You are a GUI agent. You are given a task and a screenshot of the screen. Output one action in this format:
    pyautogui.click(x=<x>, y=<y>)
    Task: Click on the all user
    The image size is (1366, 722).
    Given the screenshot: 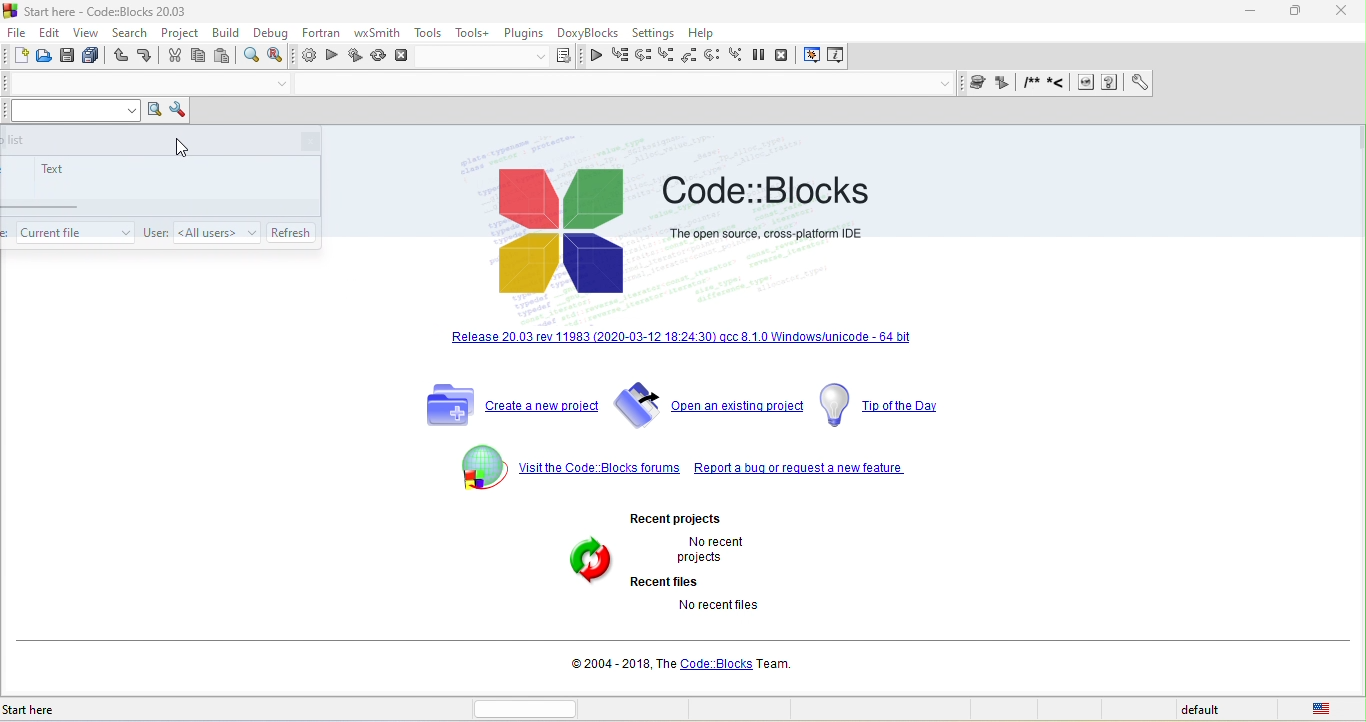 What is the action you would take?
    pyautogui.click(x=217, y=231)
    